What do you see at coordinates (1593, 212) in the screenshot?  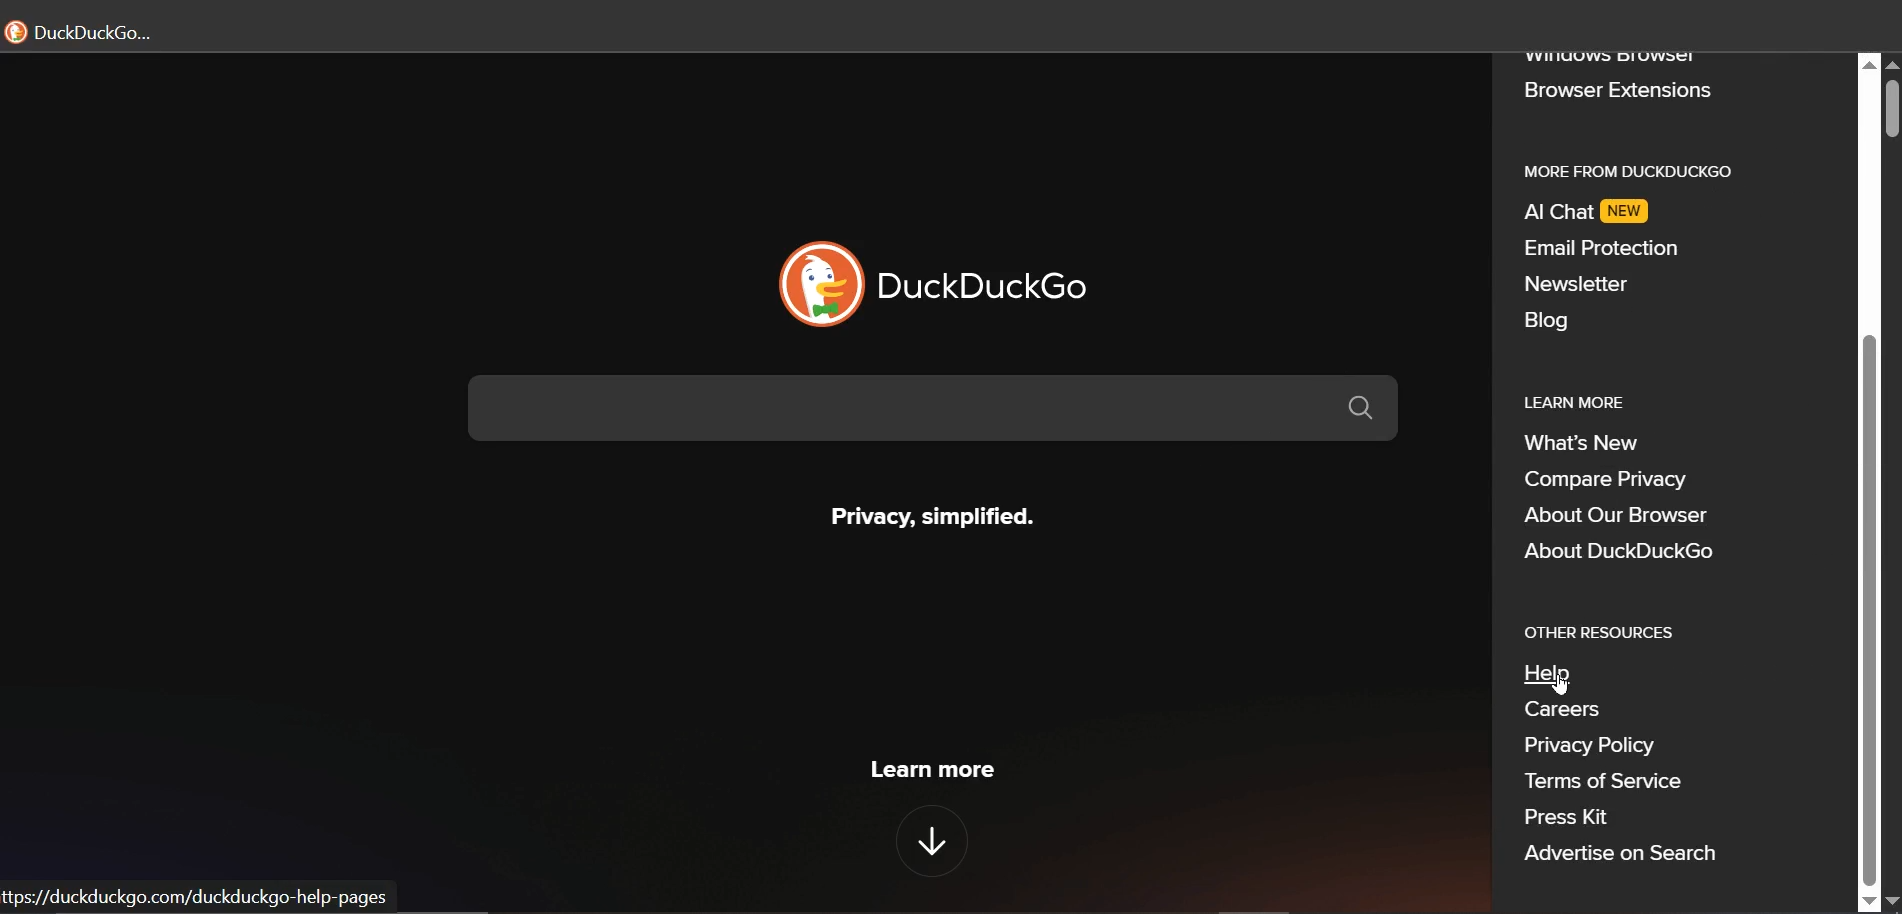 I see `AI Chat New` at bounding box center [1593, 212].